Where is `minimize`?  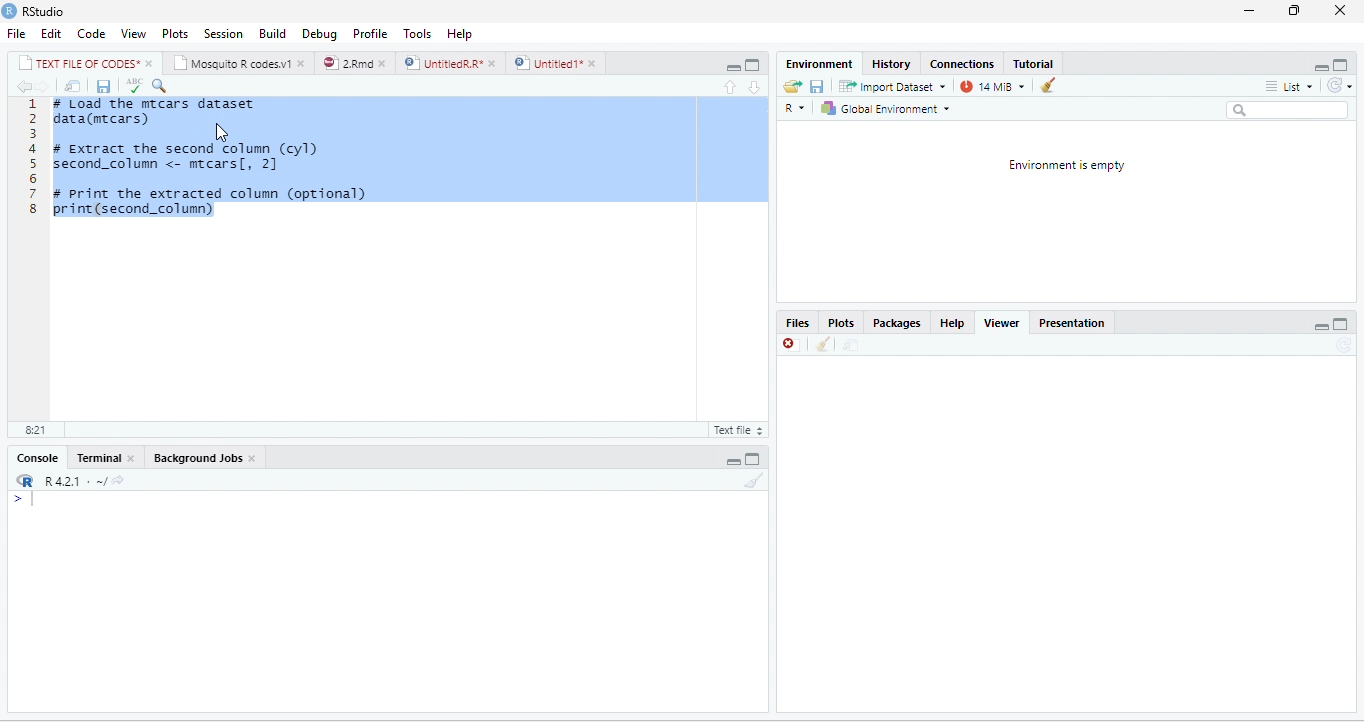
minimize is located at coordinates (1320, 324).